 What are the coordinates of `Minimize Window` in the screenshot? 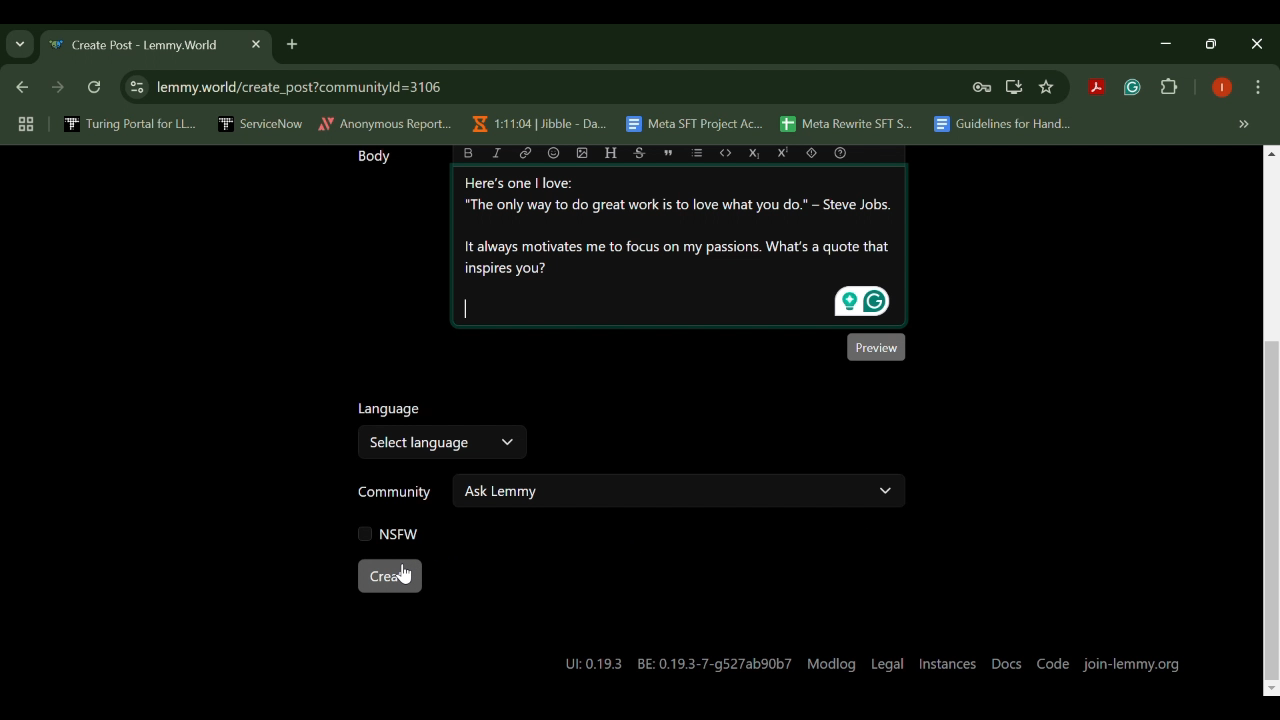 It's located at (1214, 43).